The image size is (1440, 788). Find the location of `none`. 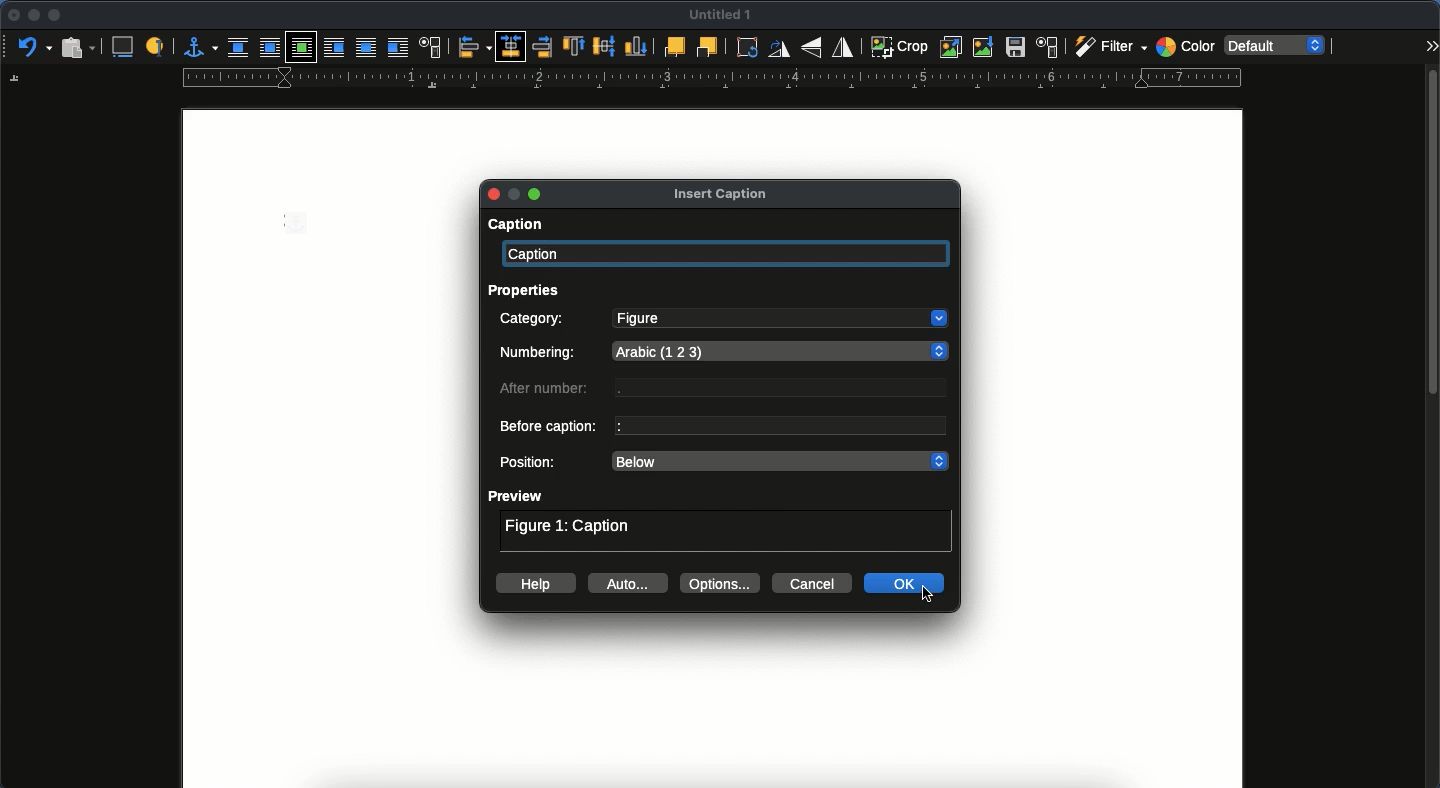

none is located at coordinates (238, 46).